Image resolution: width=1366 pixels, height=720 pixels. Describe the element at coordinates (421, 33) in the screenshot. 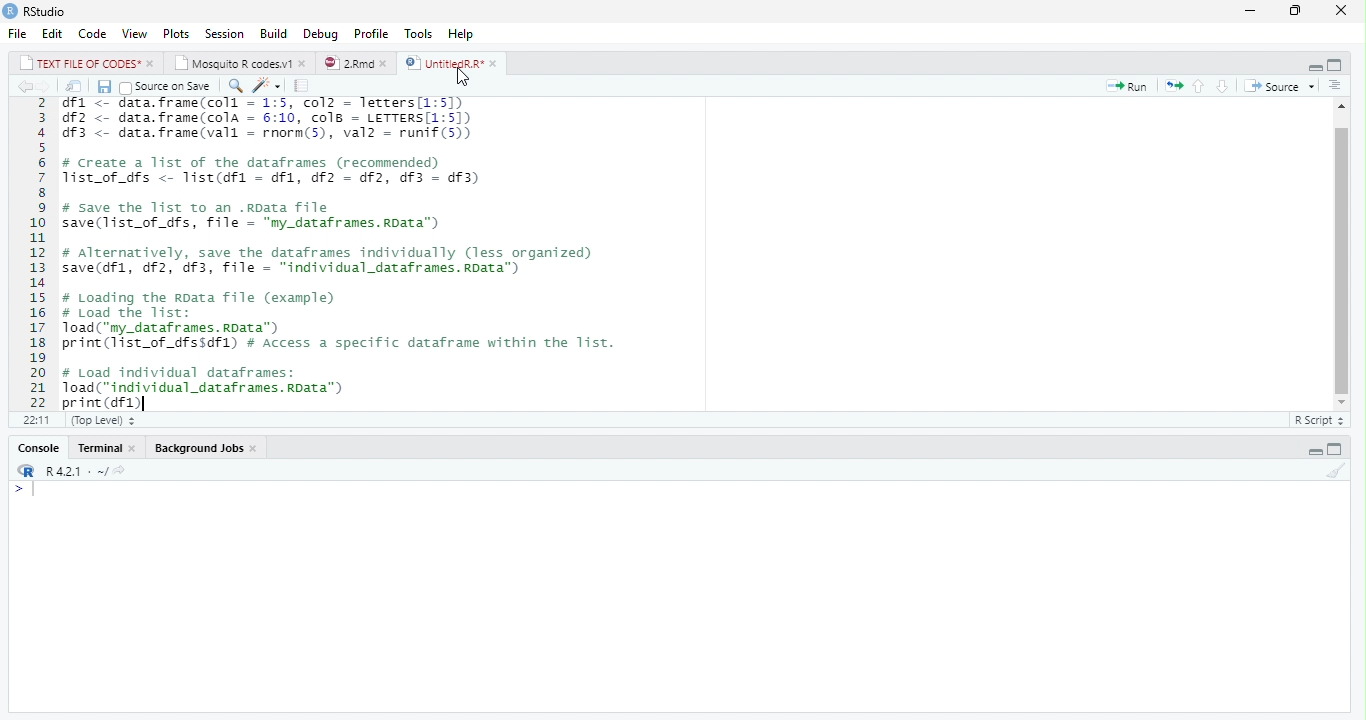

I see `Tools` at that location.